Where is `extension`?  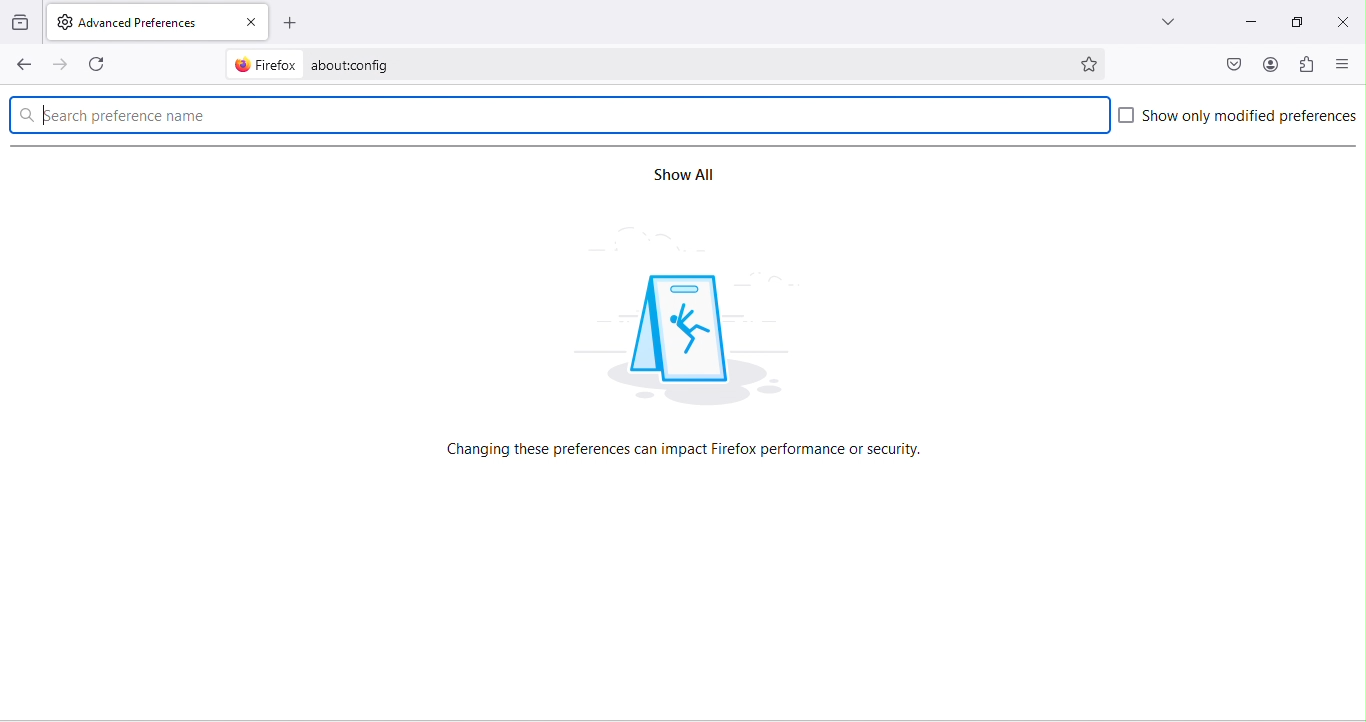 extension is located at coordinates (1309, 65).